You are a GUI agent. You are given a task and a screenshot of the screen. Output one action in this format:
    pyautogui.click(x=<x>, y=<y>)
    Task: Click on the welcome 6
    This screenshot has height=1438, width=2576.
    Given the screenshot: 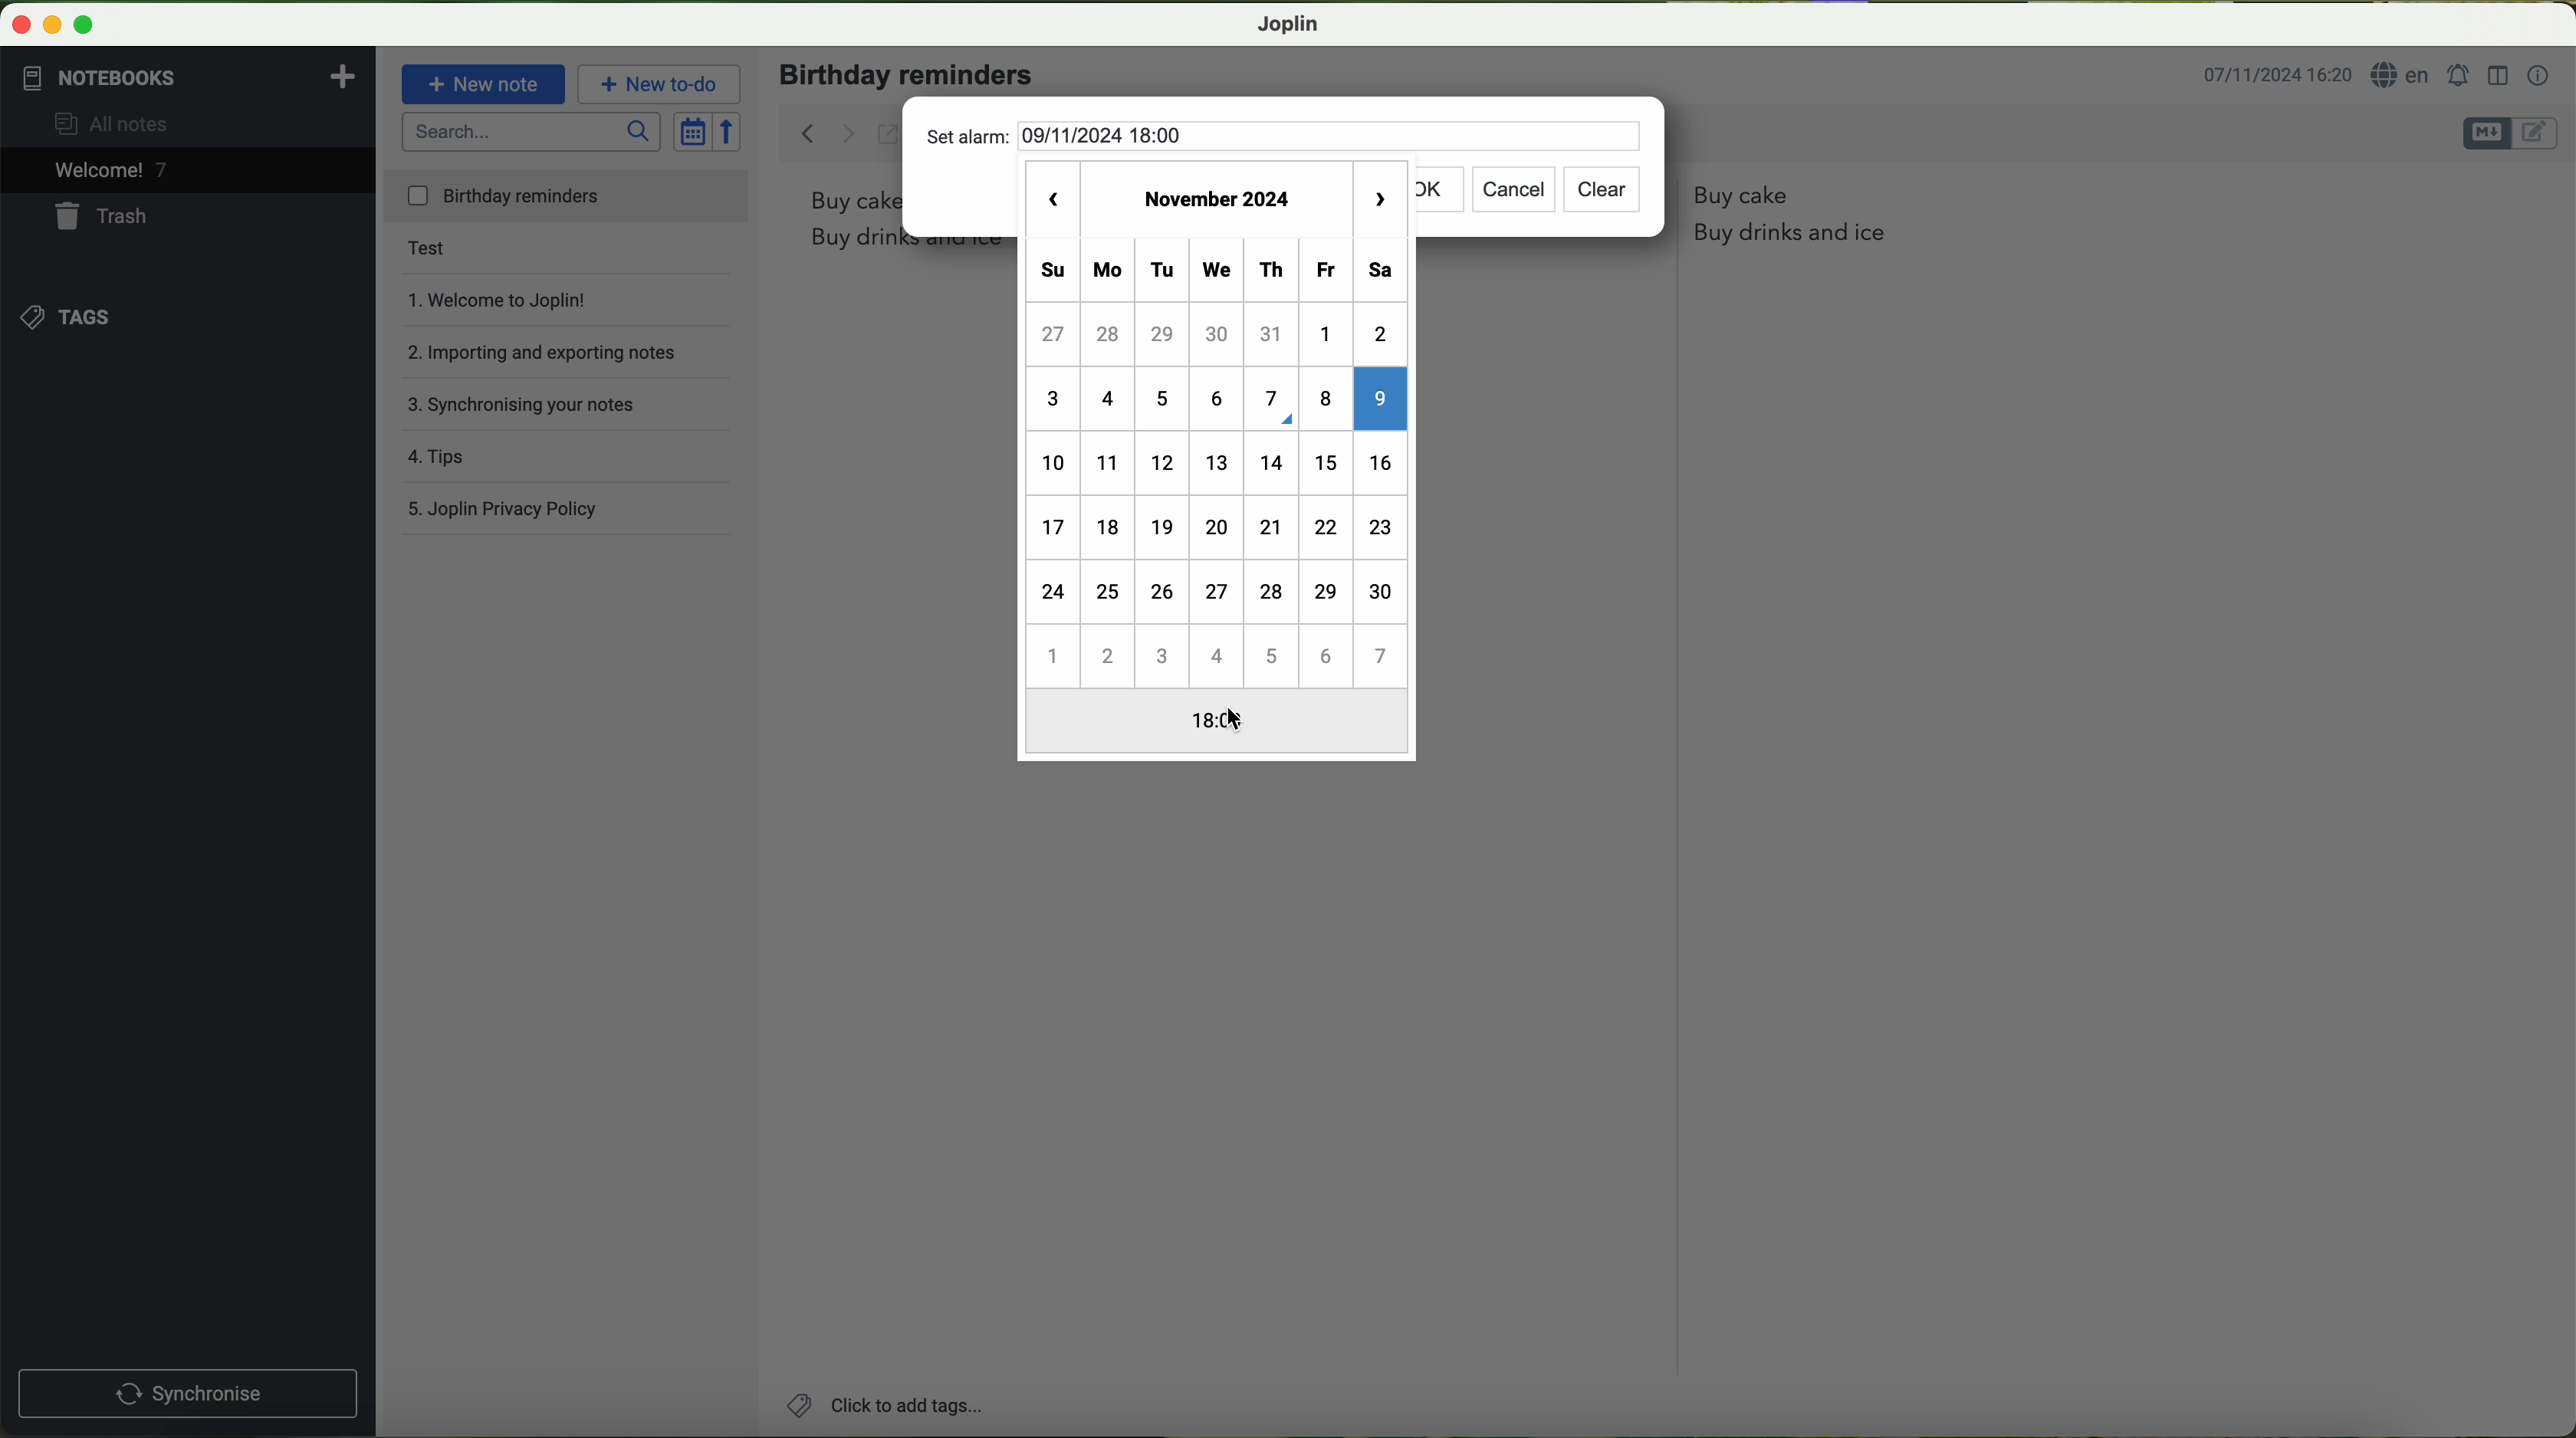 What is the action you would take?
    pyautogui.click(x=113, y=171)
    